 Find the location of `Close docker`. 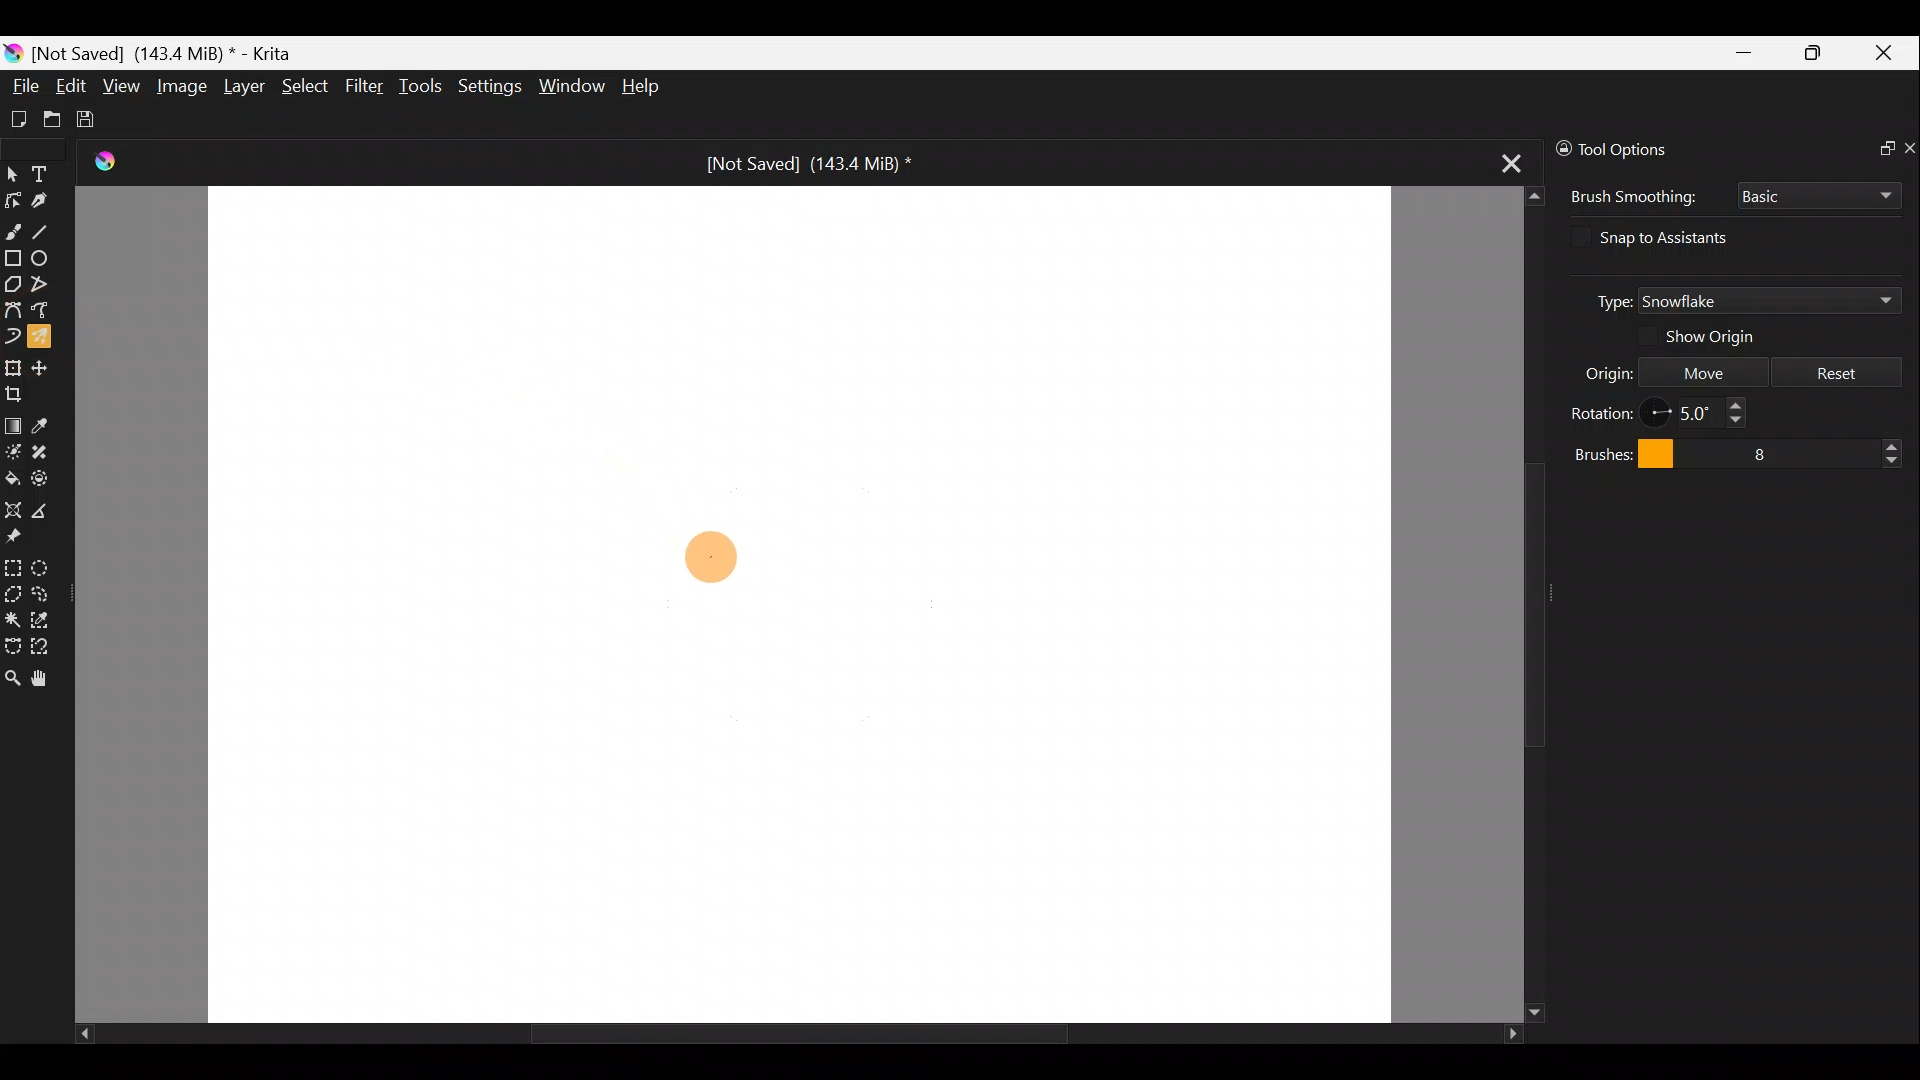

Close docker is located at coordinates (1908, 144).